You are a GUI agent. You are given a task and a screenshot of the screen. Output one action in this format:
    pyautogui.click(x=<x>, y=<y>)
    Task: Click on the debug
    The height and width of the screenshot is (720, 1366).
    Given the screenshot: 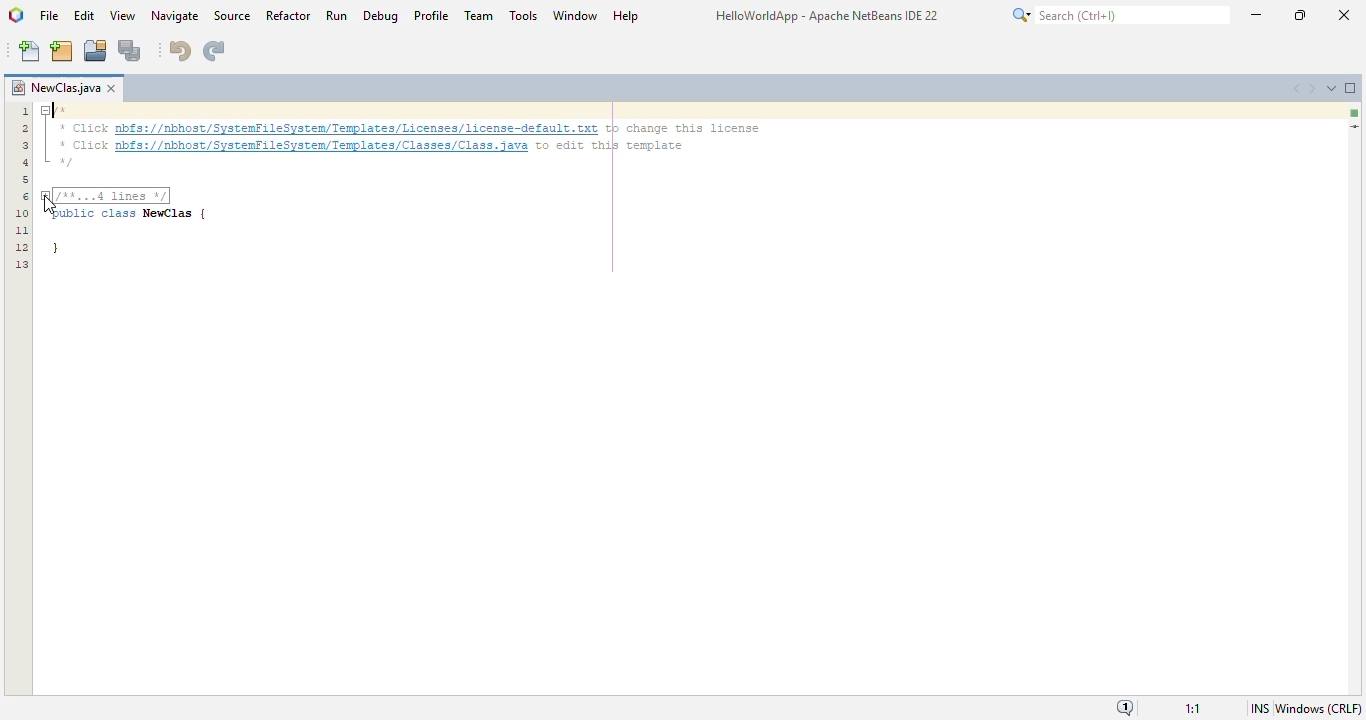 What is the action you would take?
    pyautogui.click(x=382, y=15)
    